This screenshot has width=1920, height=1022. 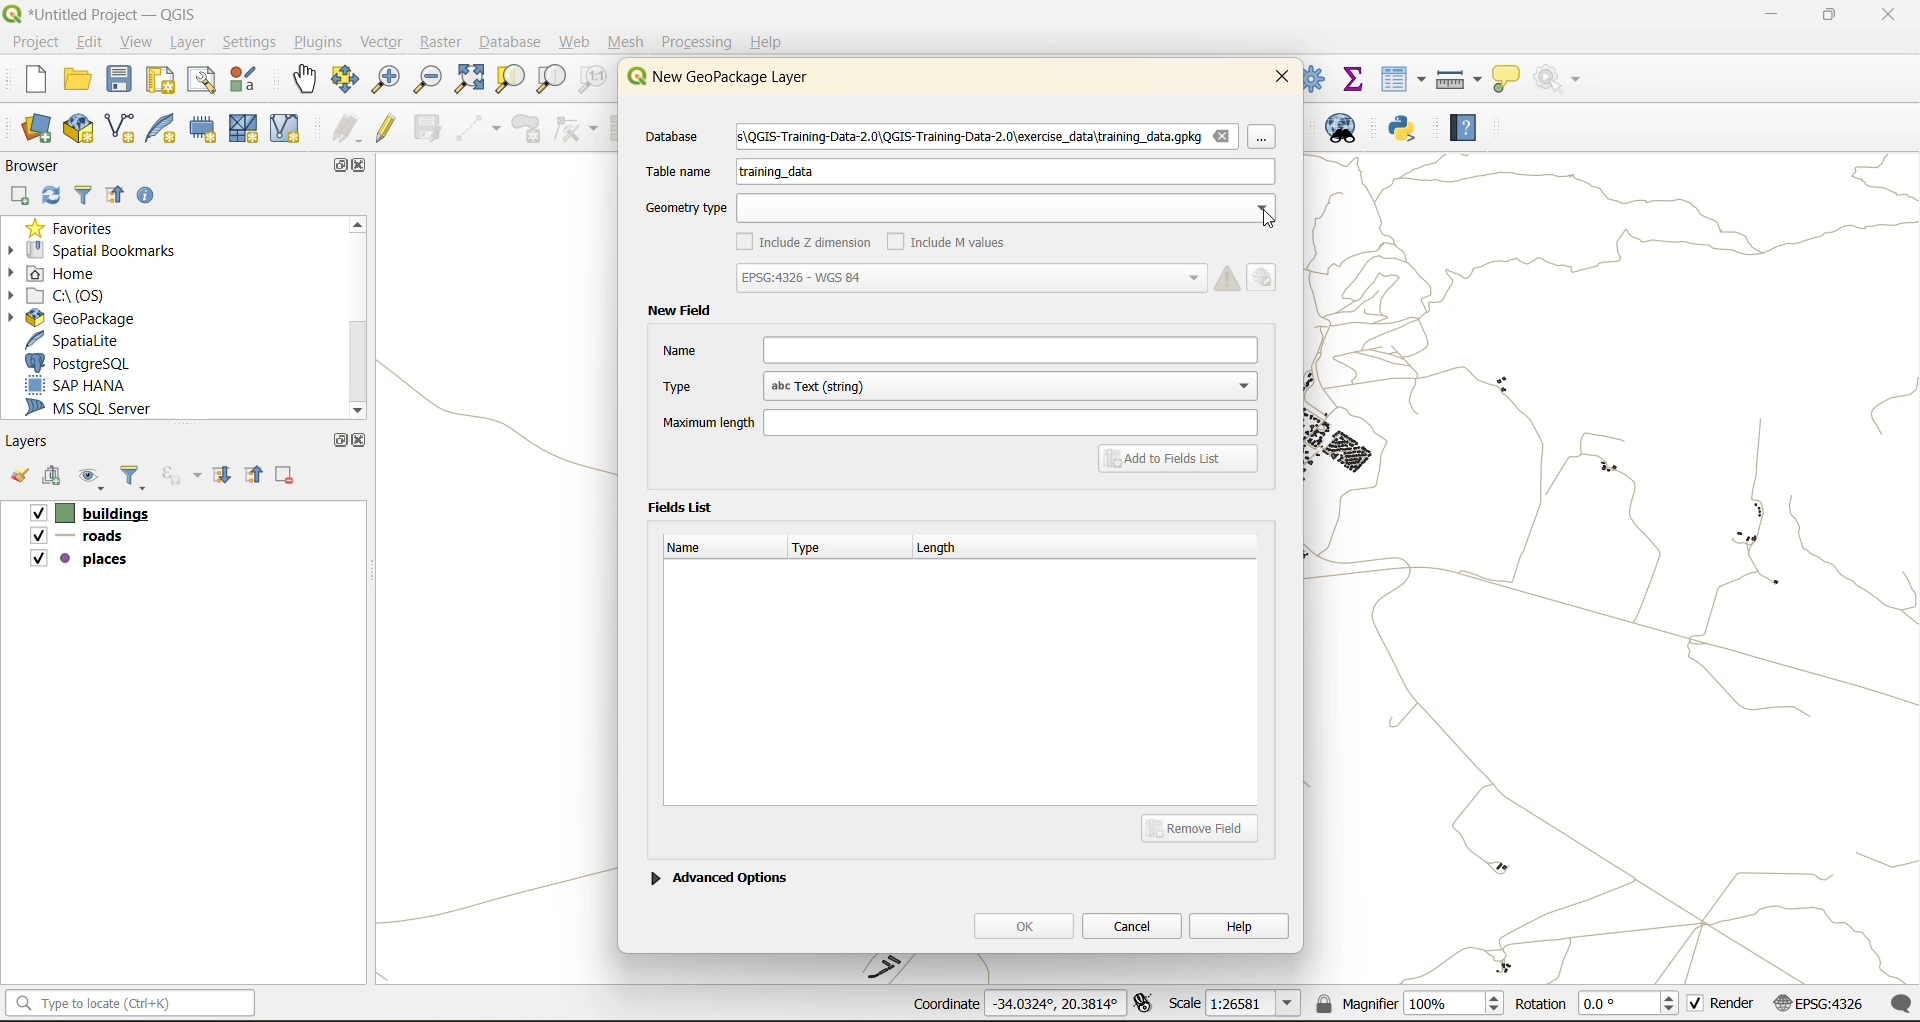 I want to click on zoom full, so click(x=468, y=80).